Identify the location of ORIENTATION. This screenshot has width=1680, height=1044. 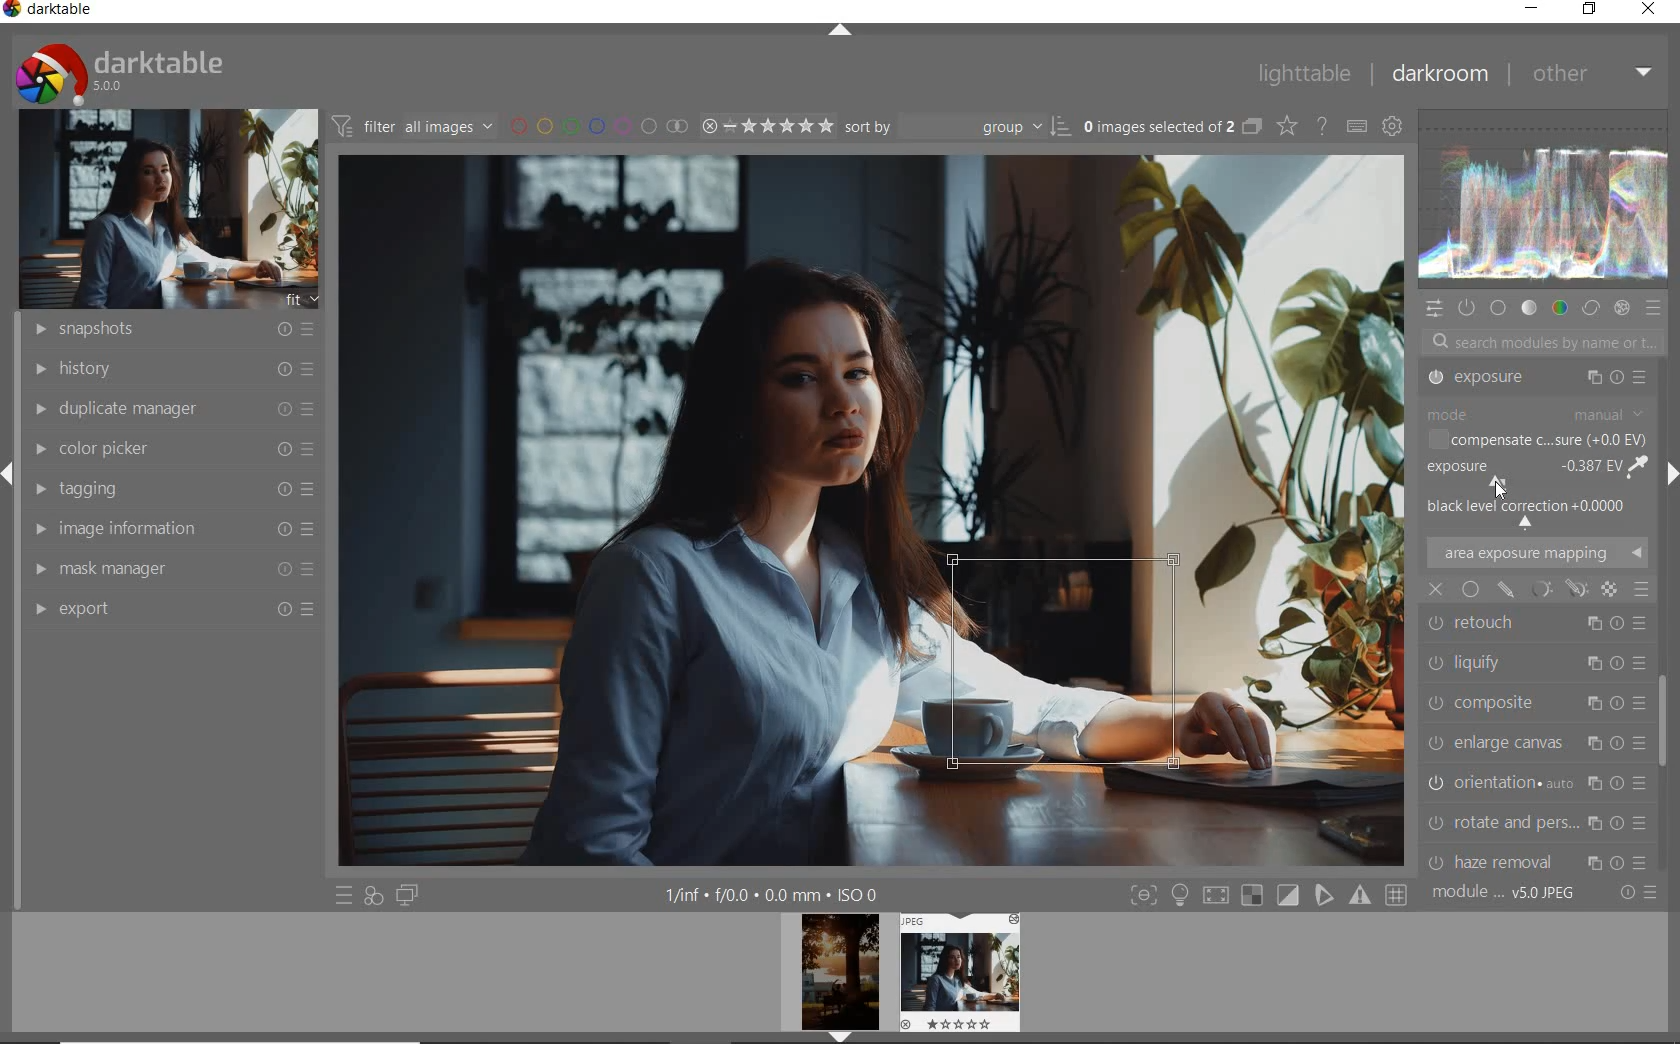
(1540, 658).